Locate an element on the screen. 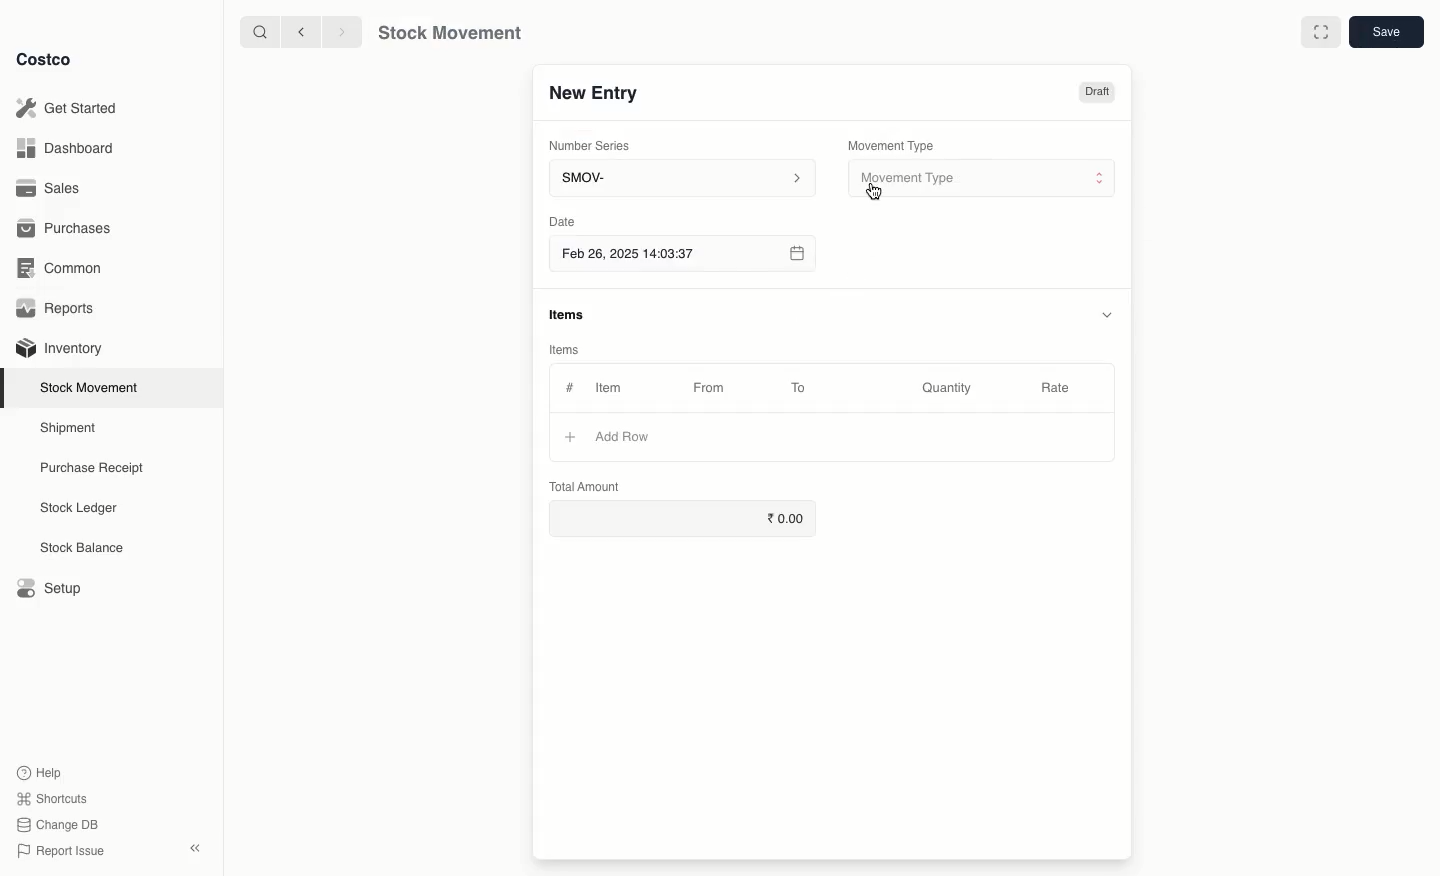 Image resolution: width=1440 pixels, height=876 pixels. Quantity is located at coordinates (950, 389).